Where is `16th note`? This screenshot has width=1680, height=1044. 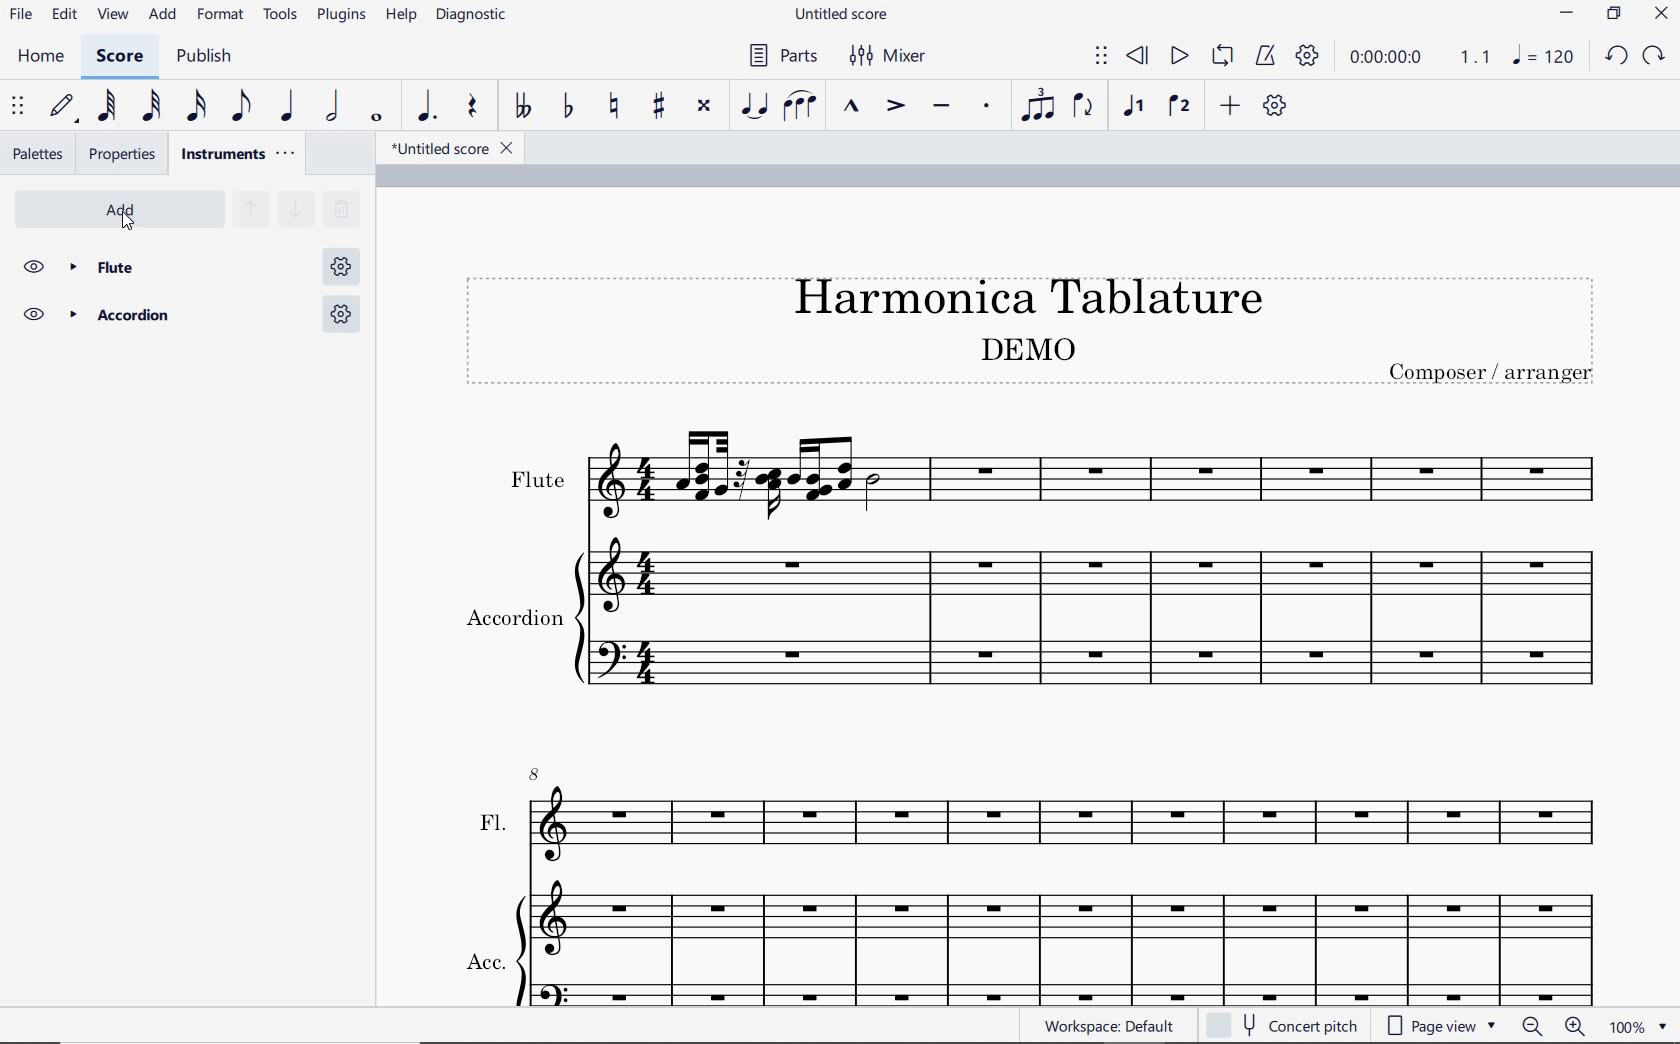
16th note is located at coordinates (197, 106).